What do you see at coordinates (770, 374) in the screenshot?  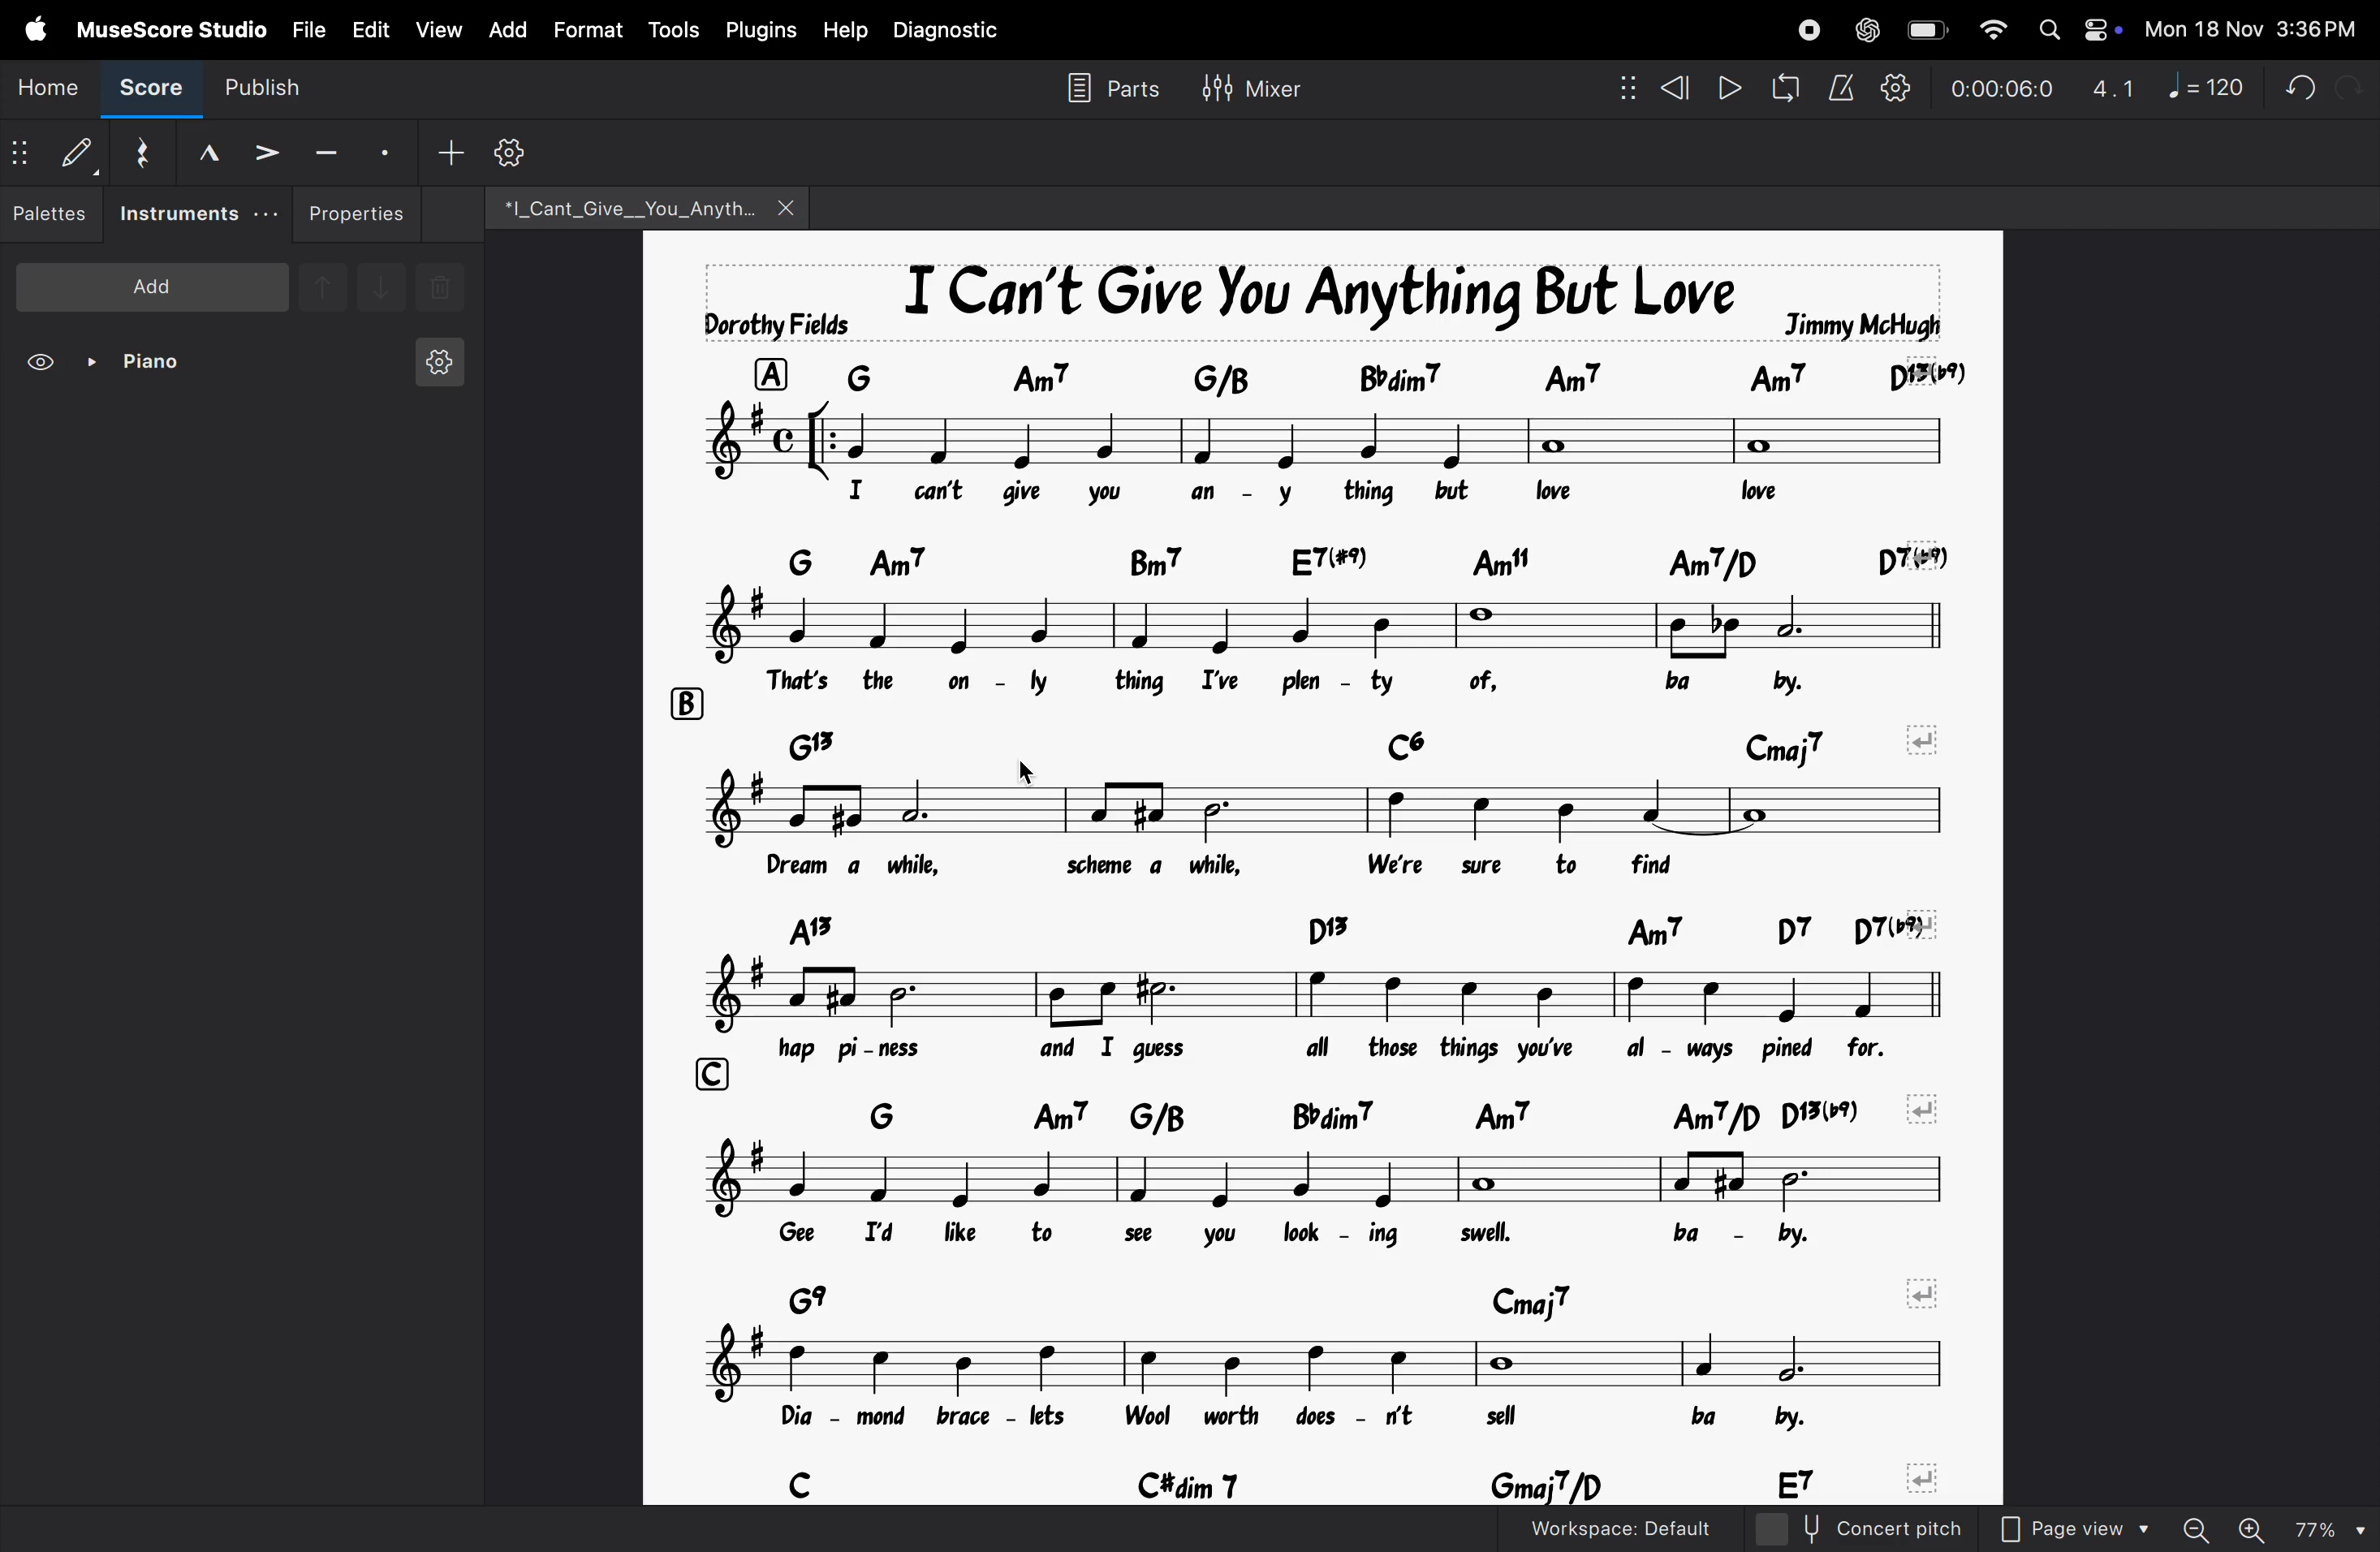 I see `row` at bounding box center [770, 374].